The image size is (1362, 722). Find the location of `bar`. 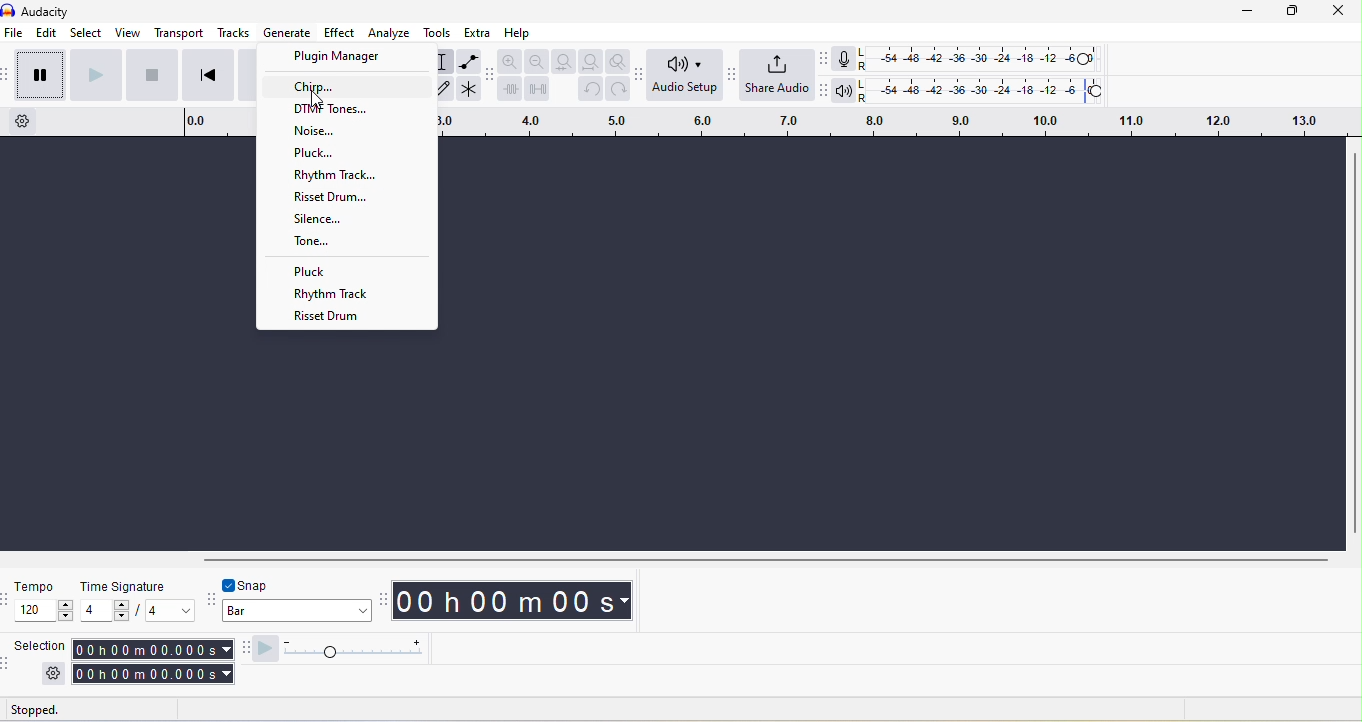

bar is located at coordinates (298, 613).